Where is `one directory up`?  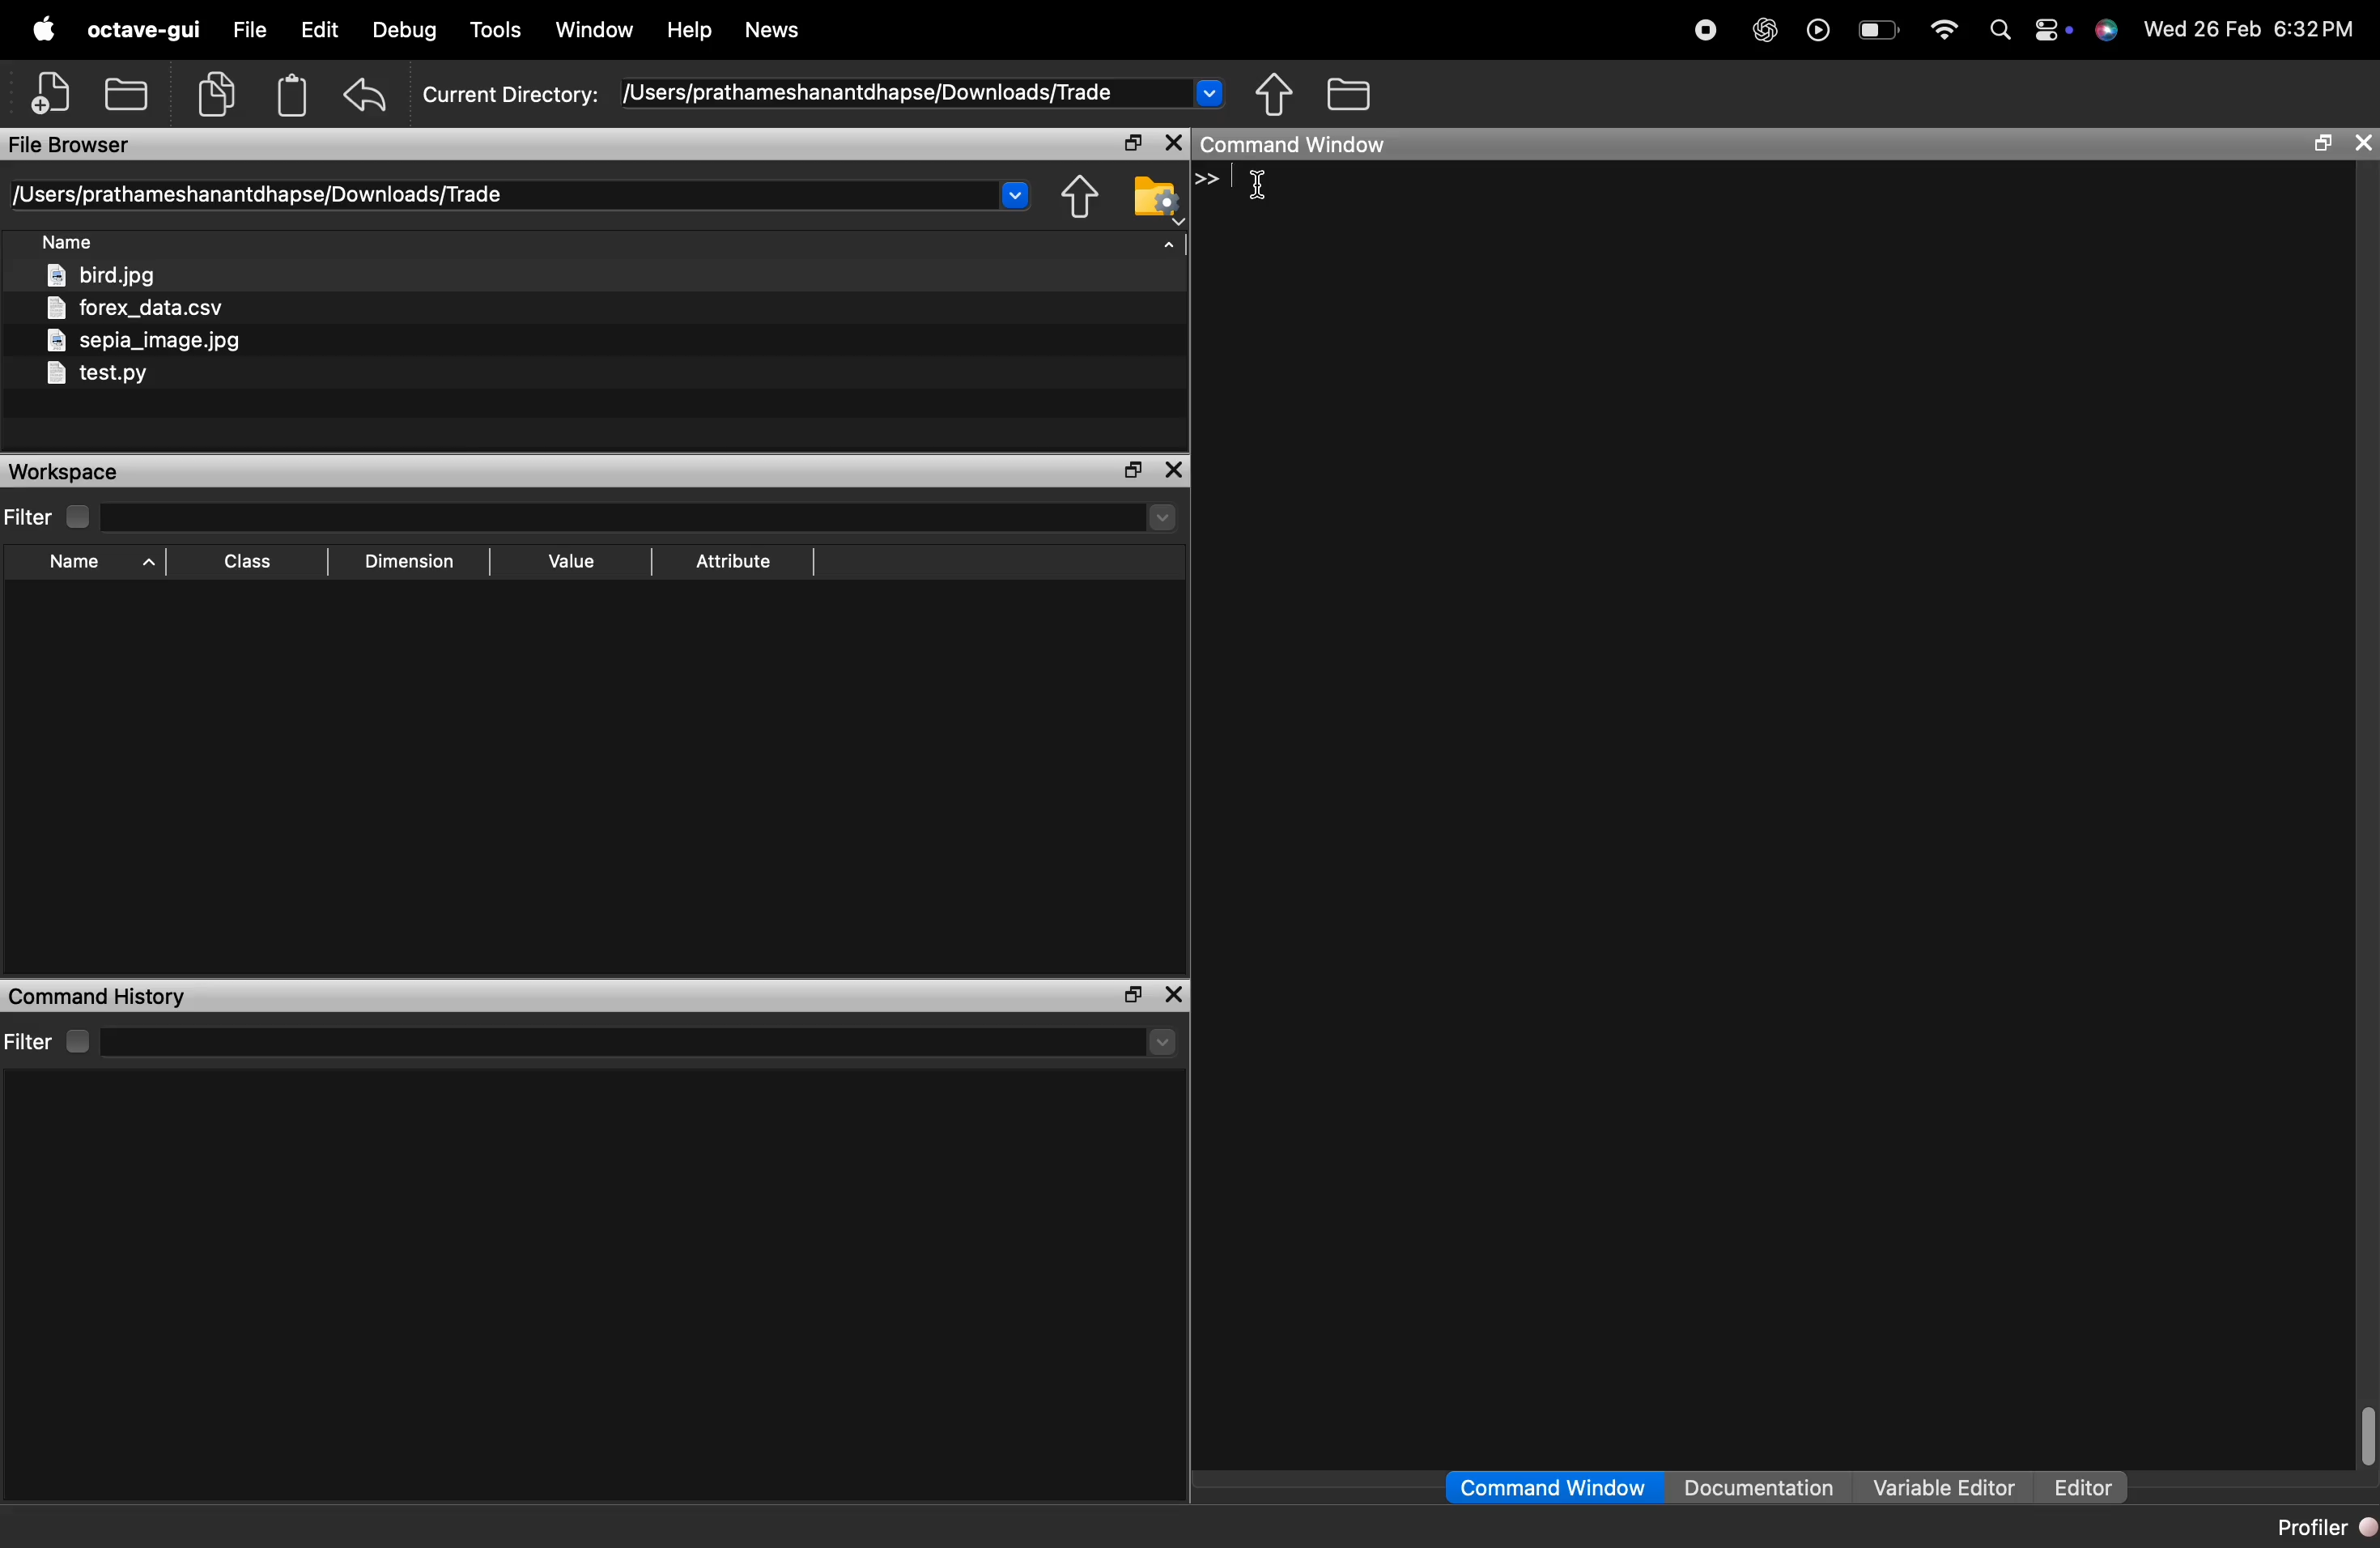 one directory up is located at coordinates (1276, 94).